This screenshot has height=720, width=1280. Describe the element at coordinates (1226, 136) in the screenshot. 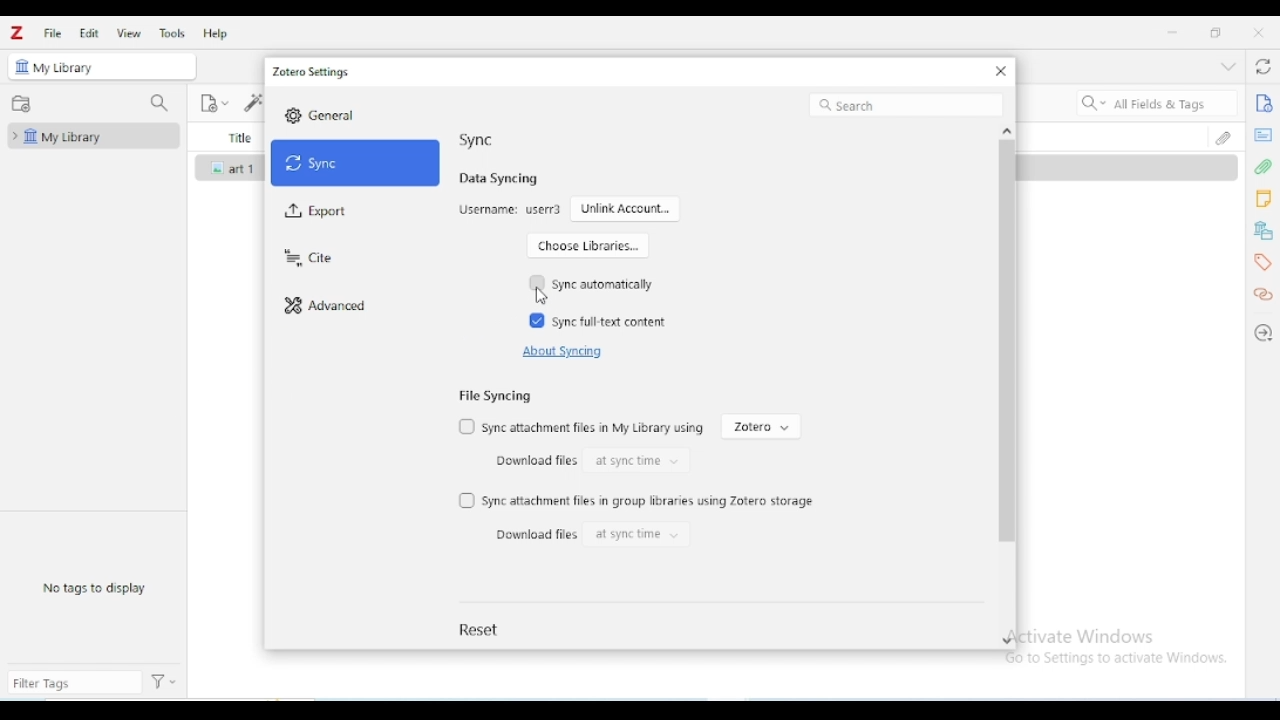

I see `attachments` at that location.